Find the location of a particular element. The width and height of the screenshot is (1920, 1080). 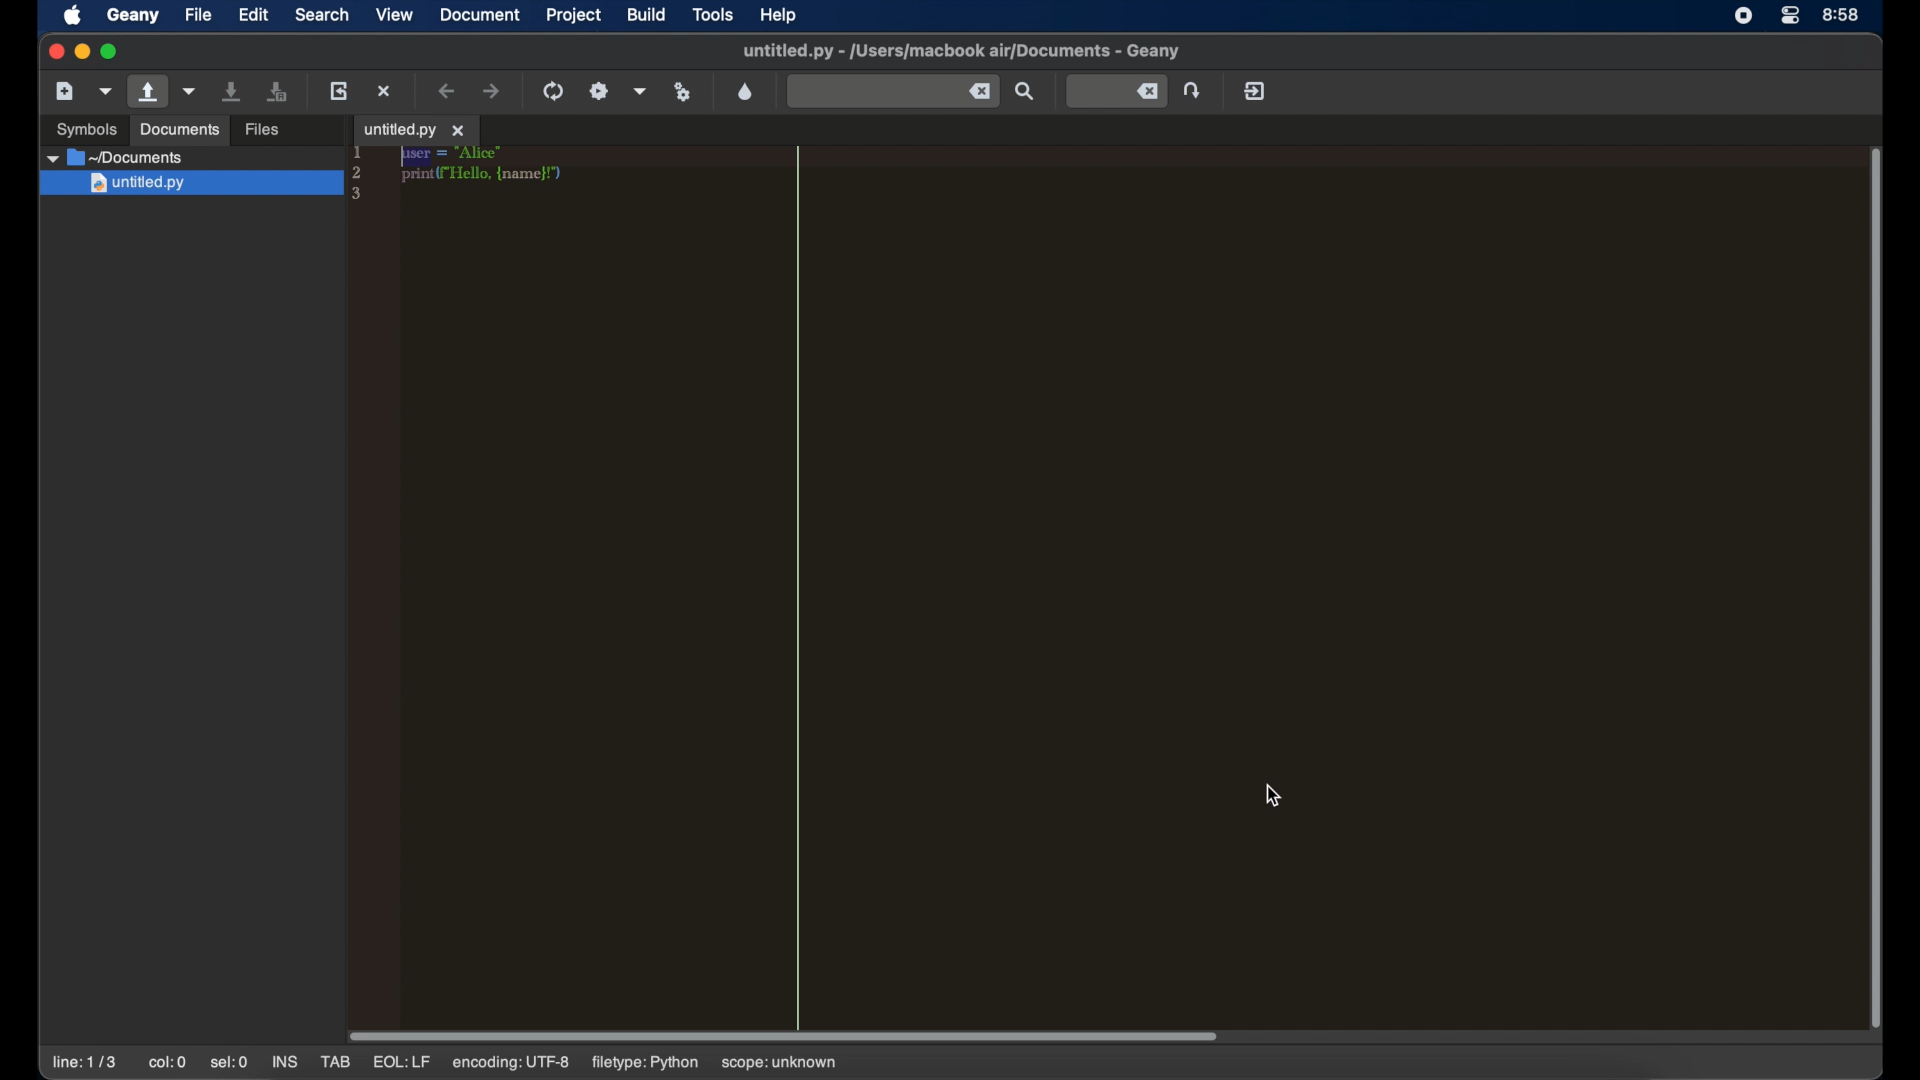

open color chooser dialog is located at coordinates (746, 91).